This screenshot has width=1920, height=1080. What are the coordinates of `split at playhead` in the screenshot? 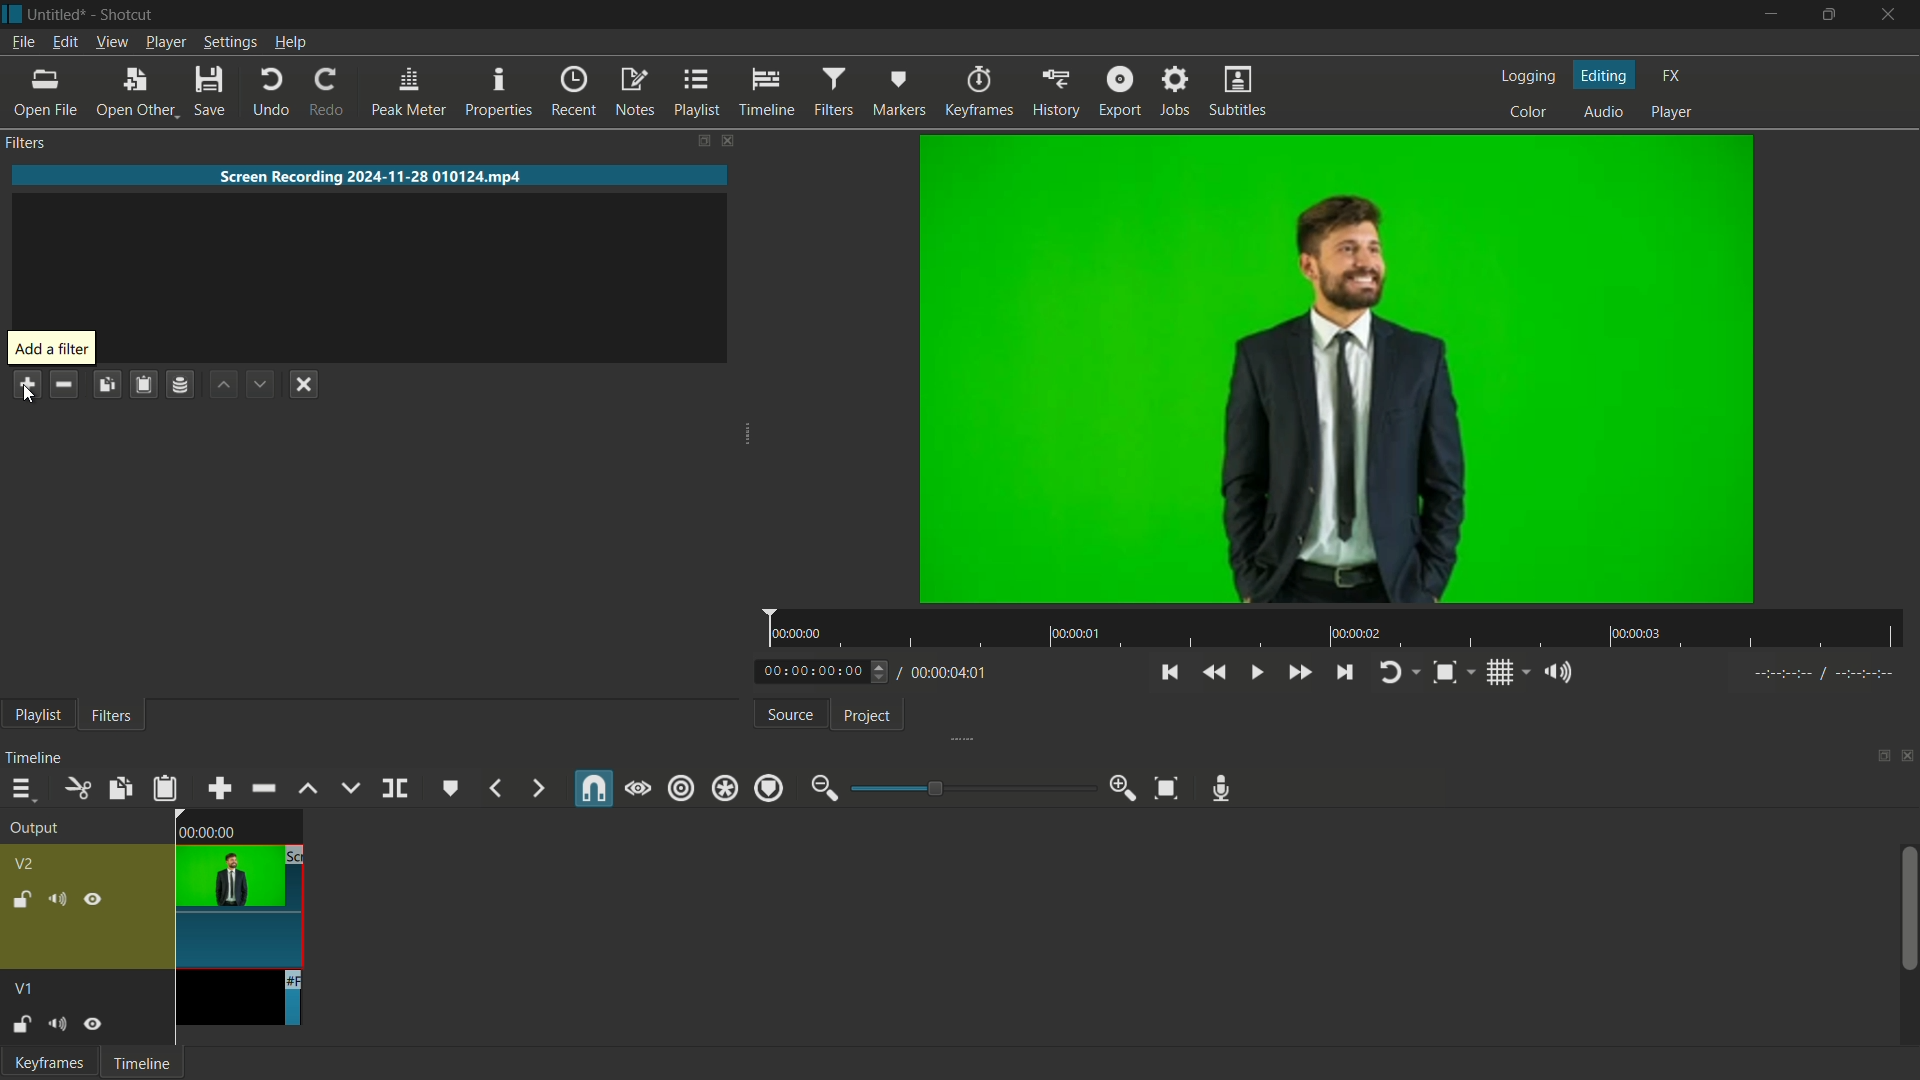 It's located at (395, 788).